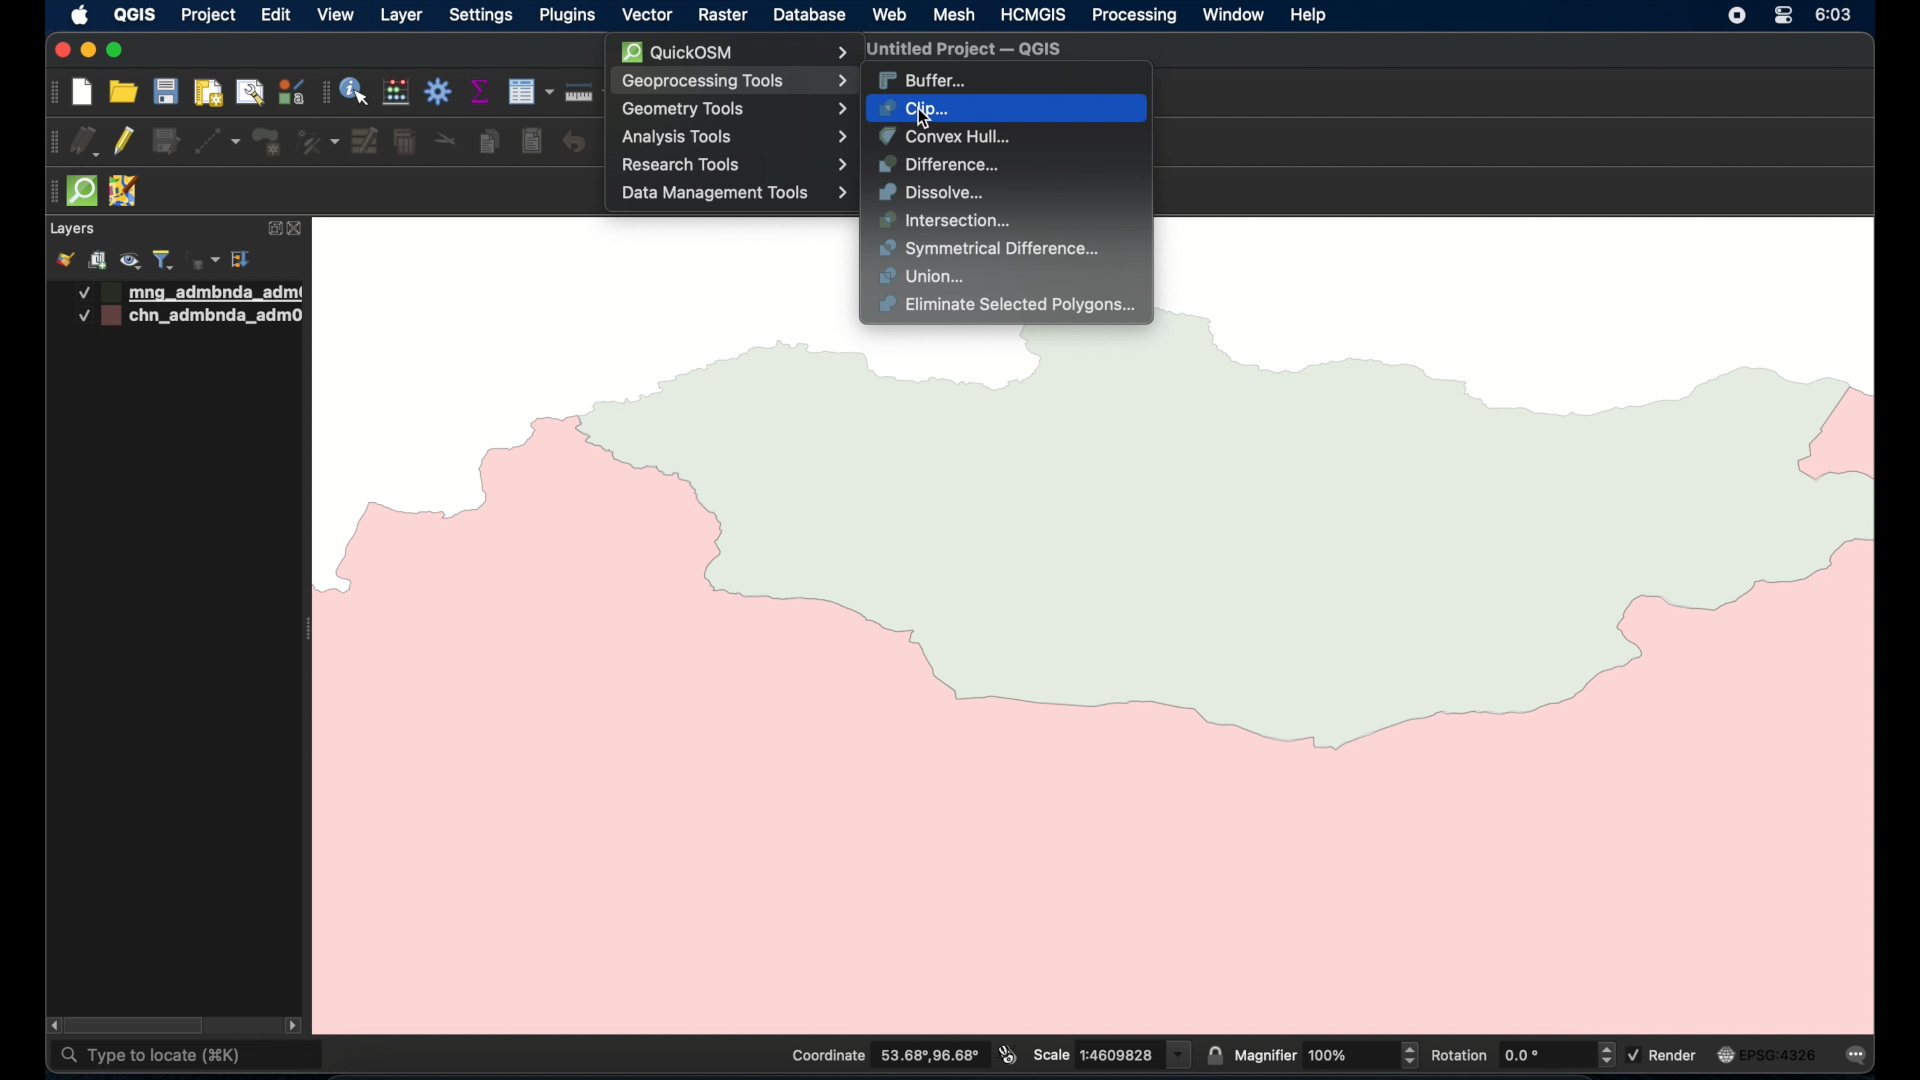 The height and width of the screenshot is (1080, 1920). I want to click on magnifier, so click(1326, 1054).